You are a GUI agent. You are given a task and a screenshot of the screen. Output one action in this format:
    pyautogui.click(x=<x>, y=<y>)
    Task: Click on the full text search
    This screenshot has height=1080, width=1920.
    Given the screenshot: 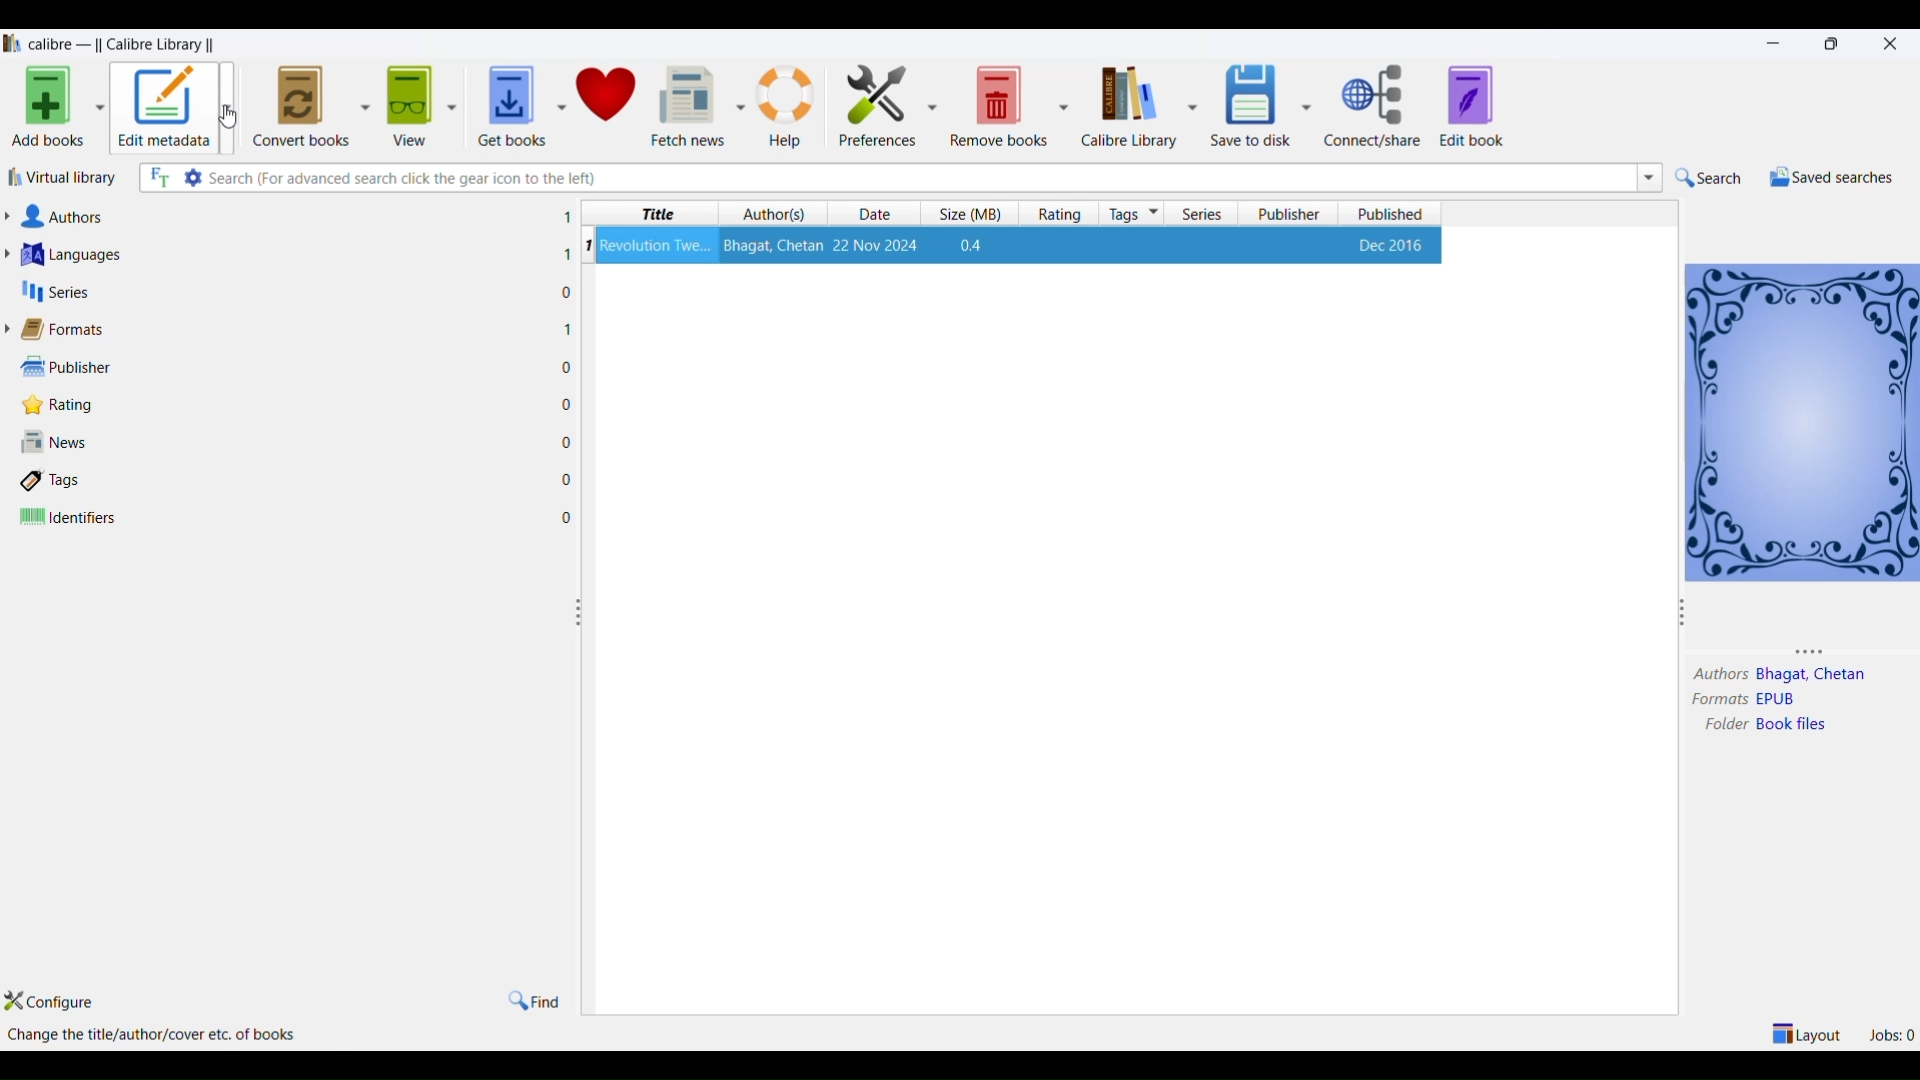 What is the action you would take?
    pyautogui.click(x=157, y=179)
    